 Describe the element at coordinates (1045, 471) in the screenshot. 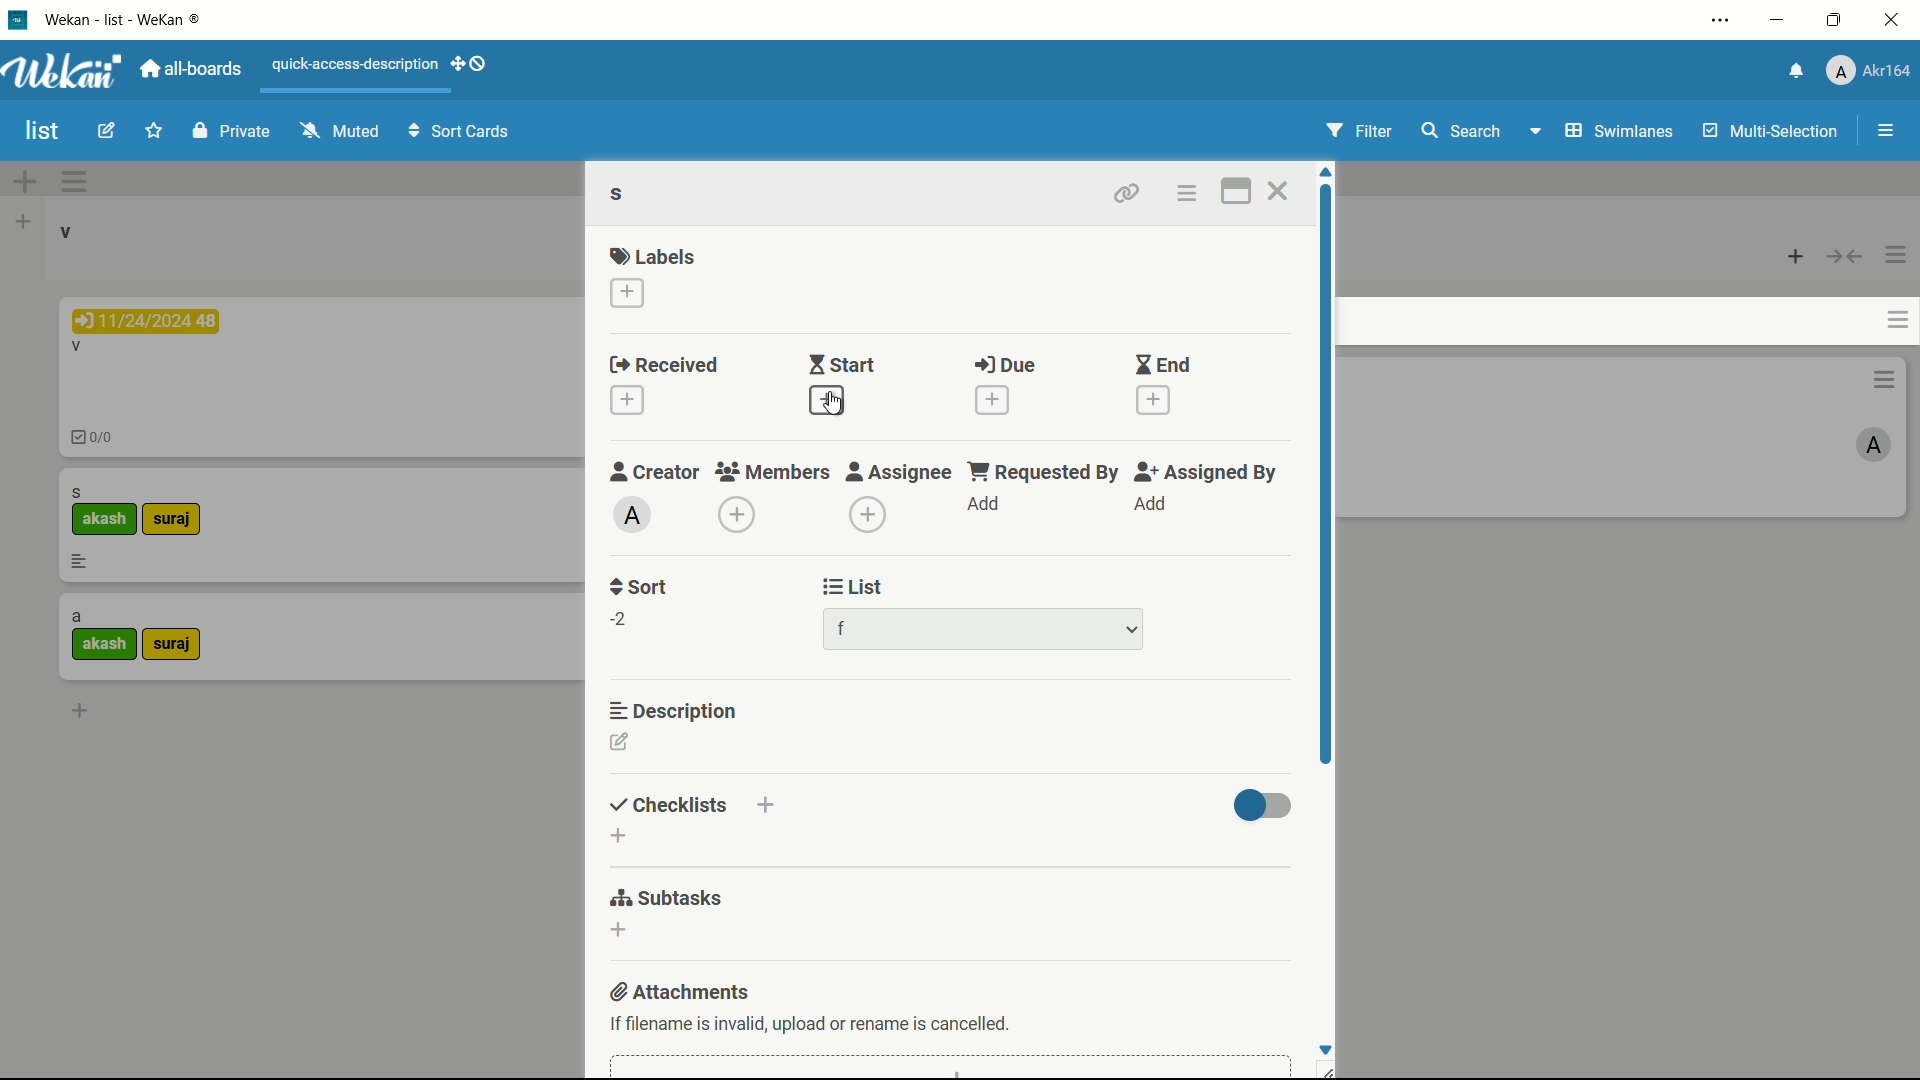

I see `requested by` at that location.